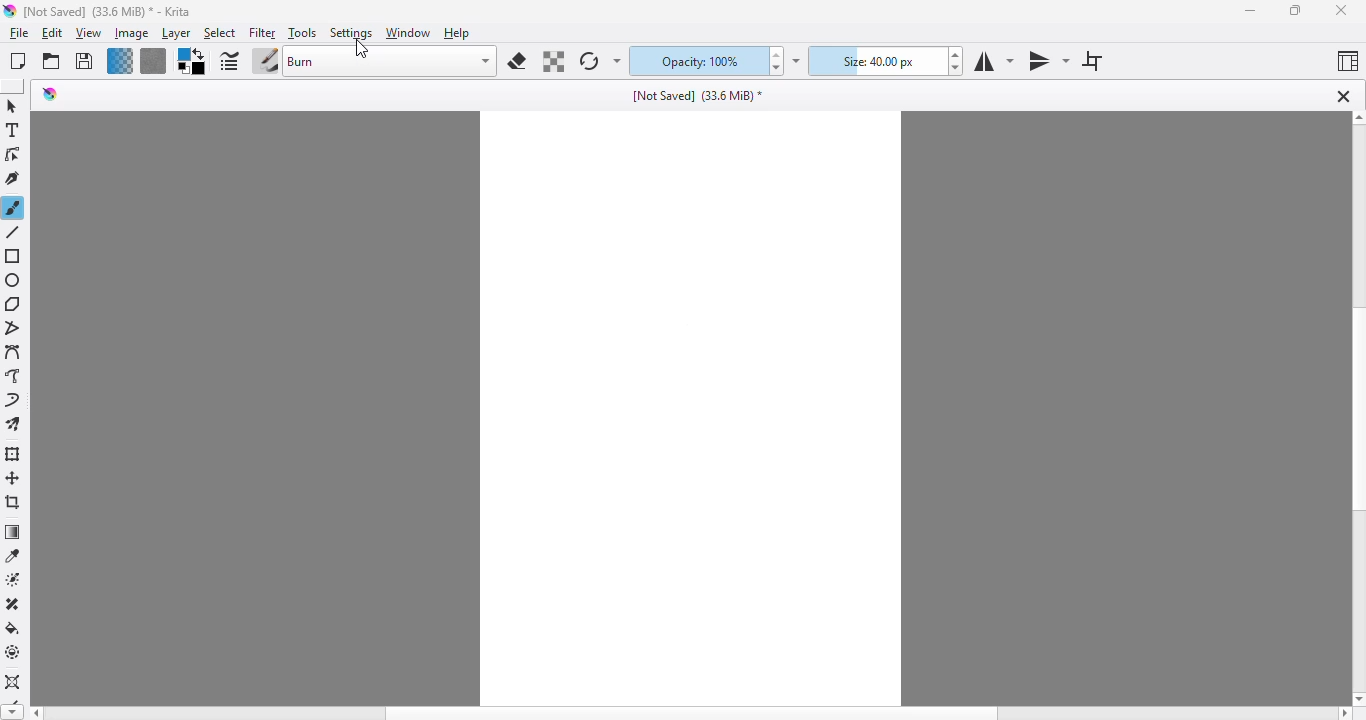 The image size is (1366, 720). What do you see at coordinates (13, 628) in the screenshot?
I see `fill a selection` at bounding box center [13, 628].